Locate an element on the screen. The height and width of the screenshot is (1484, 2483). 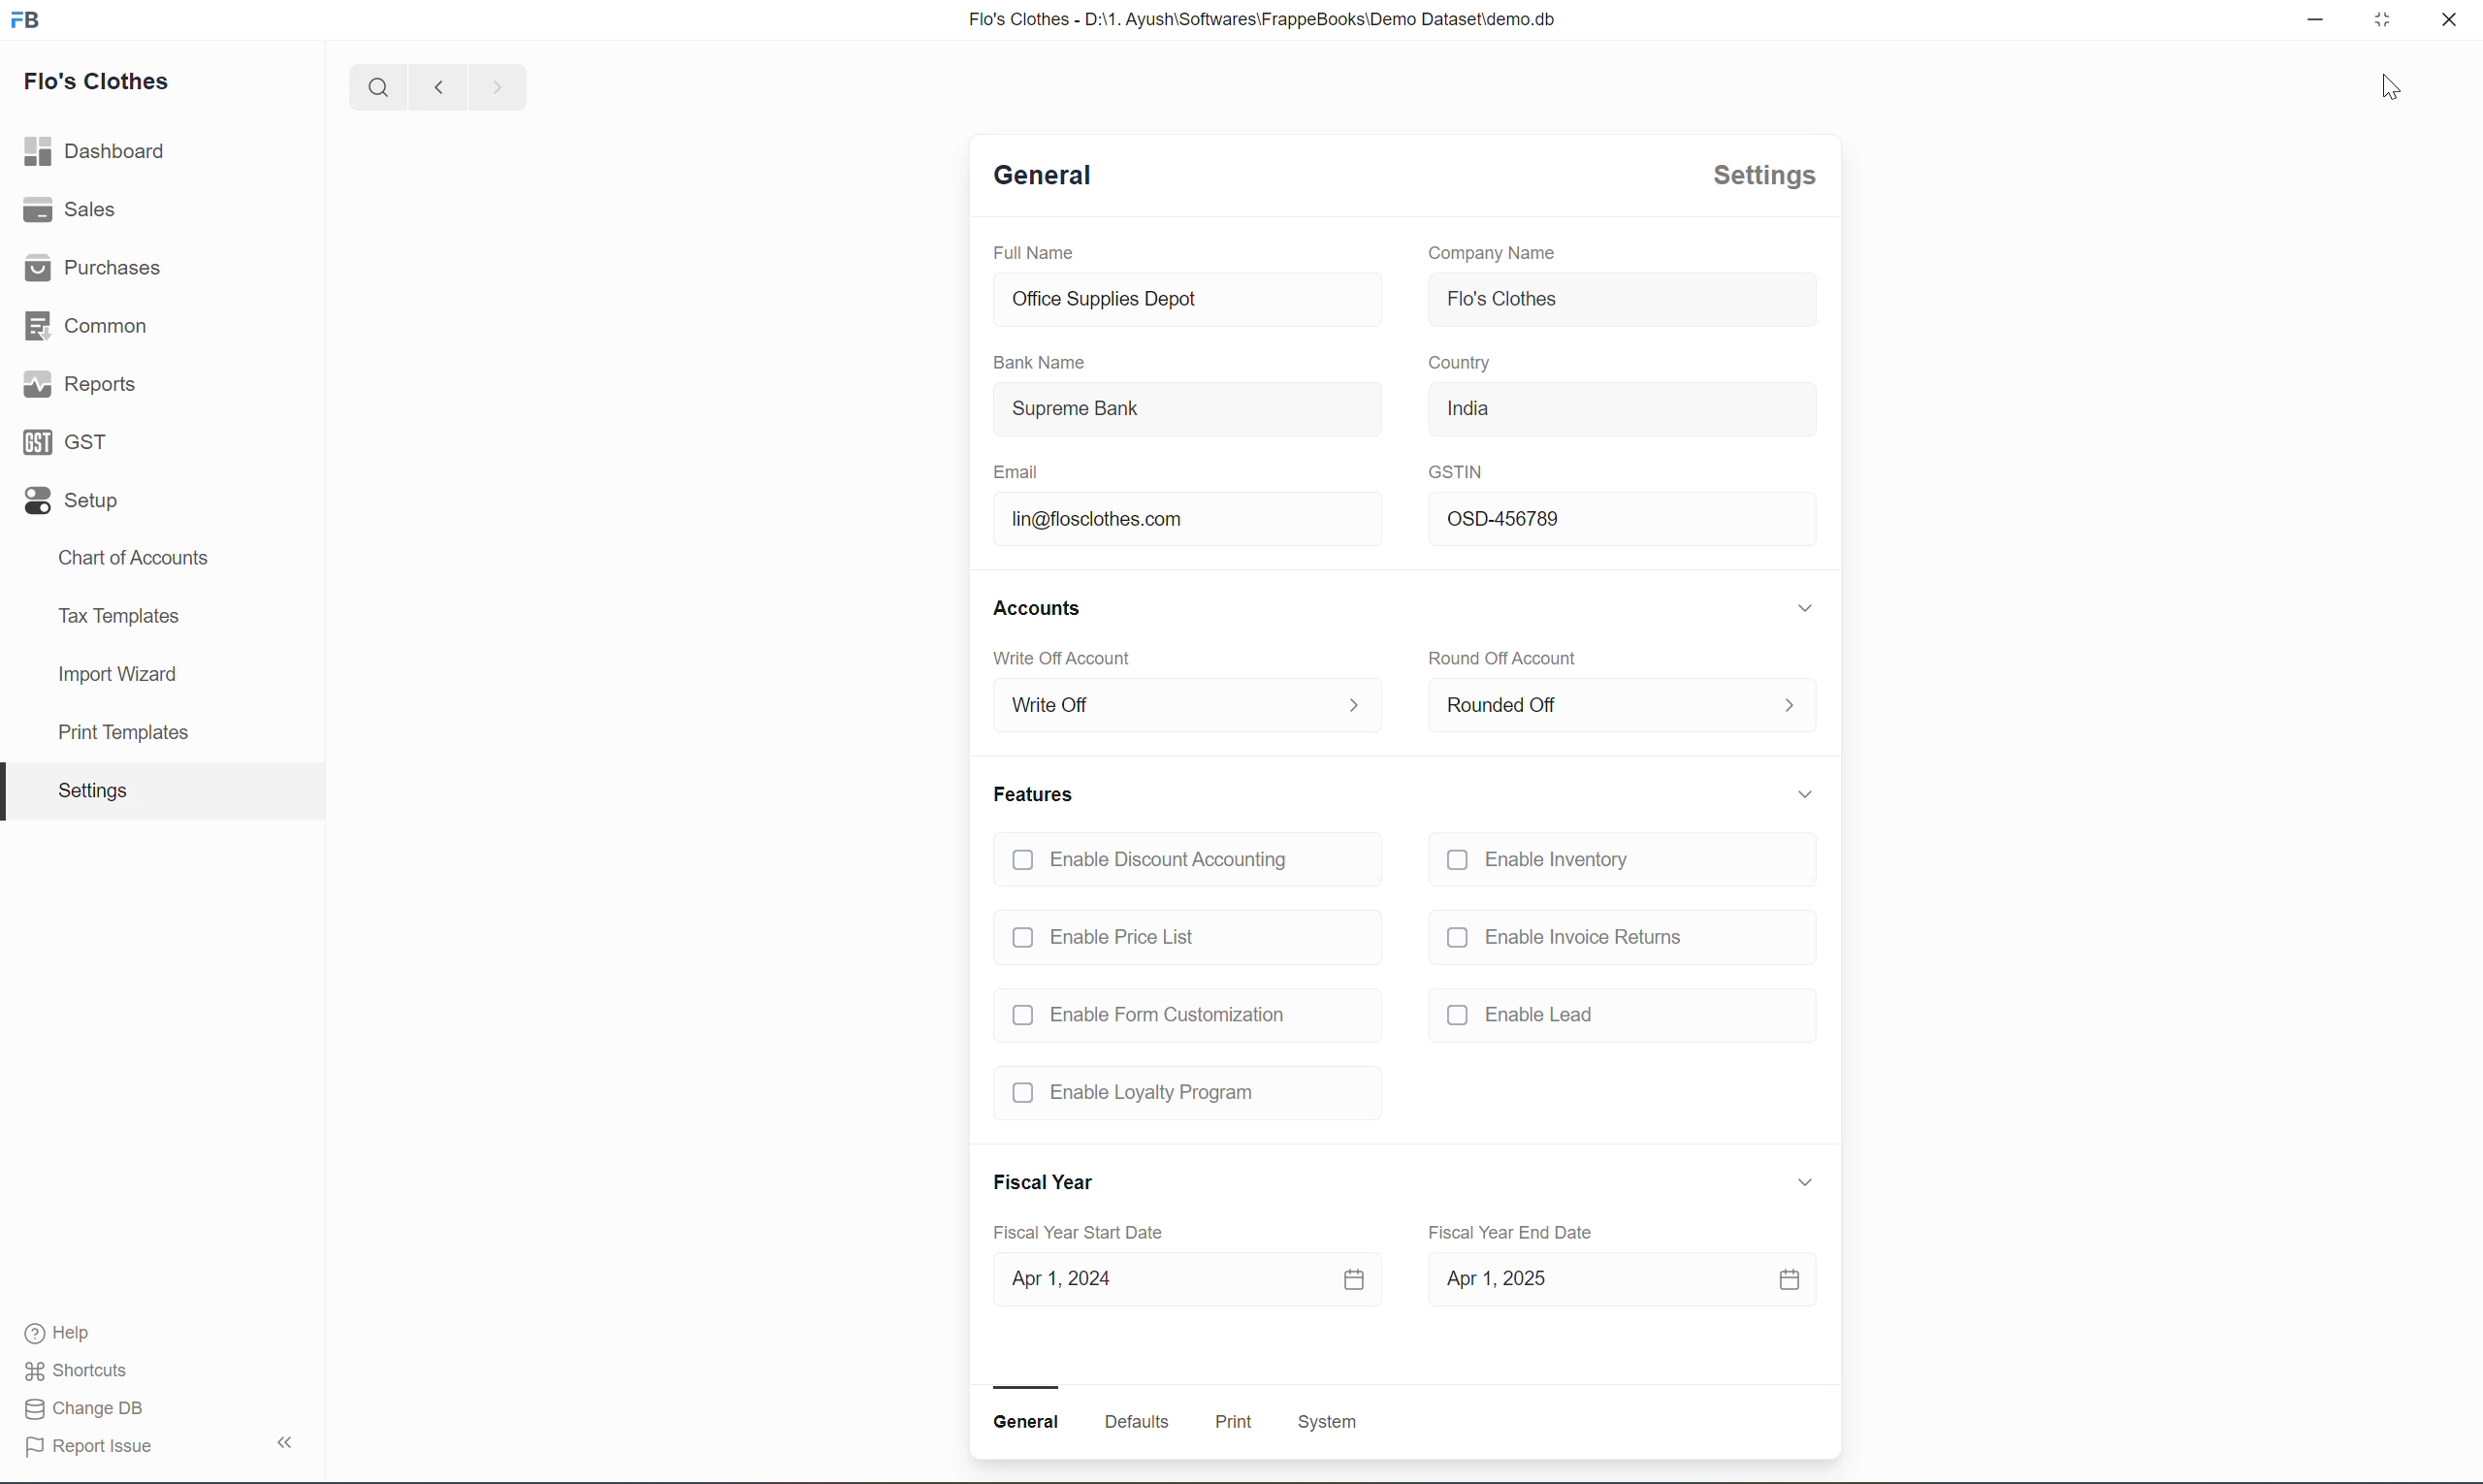
Reports is located at coordinates (80, 388).